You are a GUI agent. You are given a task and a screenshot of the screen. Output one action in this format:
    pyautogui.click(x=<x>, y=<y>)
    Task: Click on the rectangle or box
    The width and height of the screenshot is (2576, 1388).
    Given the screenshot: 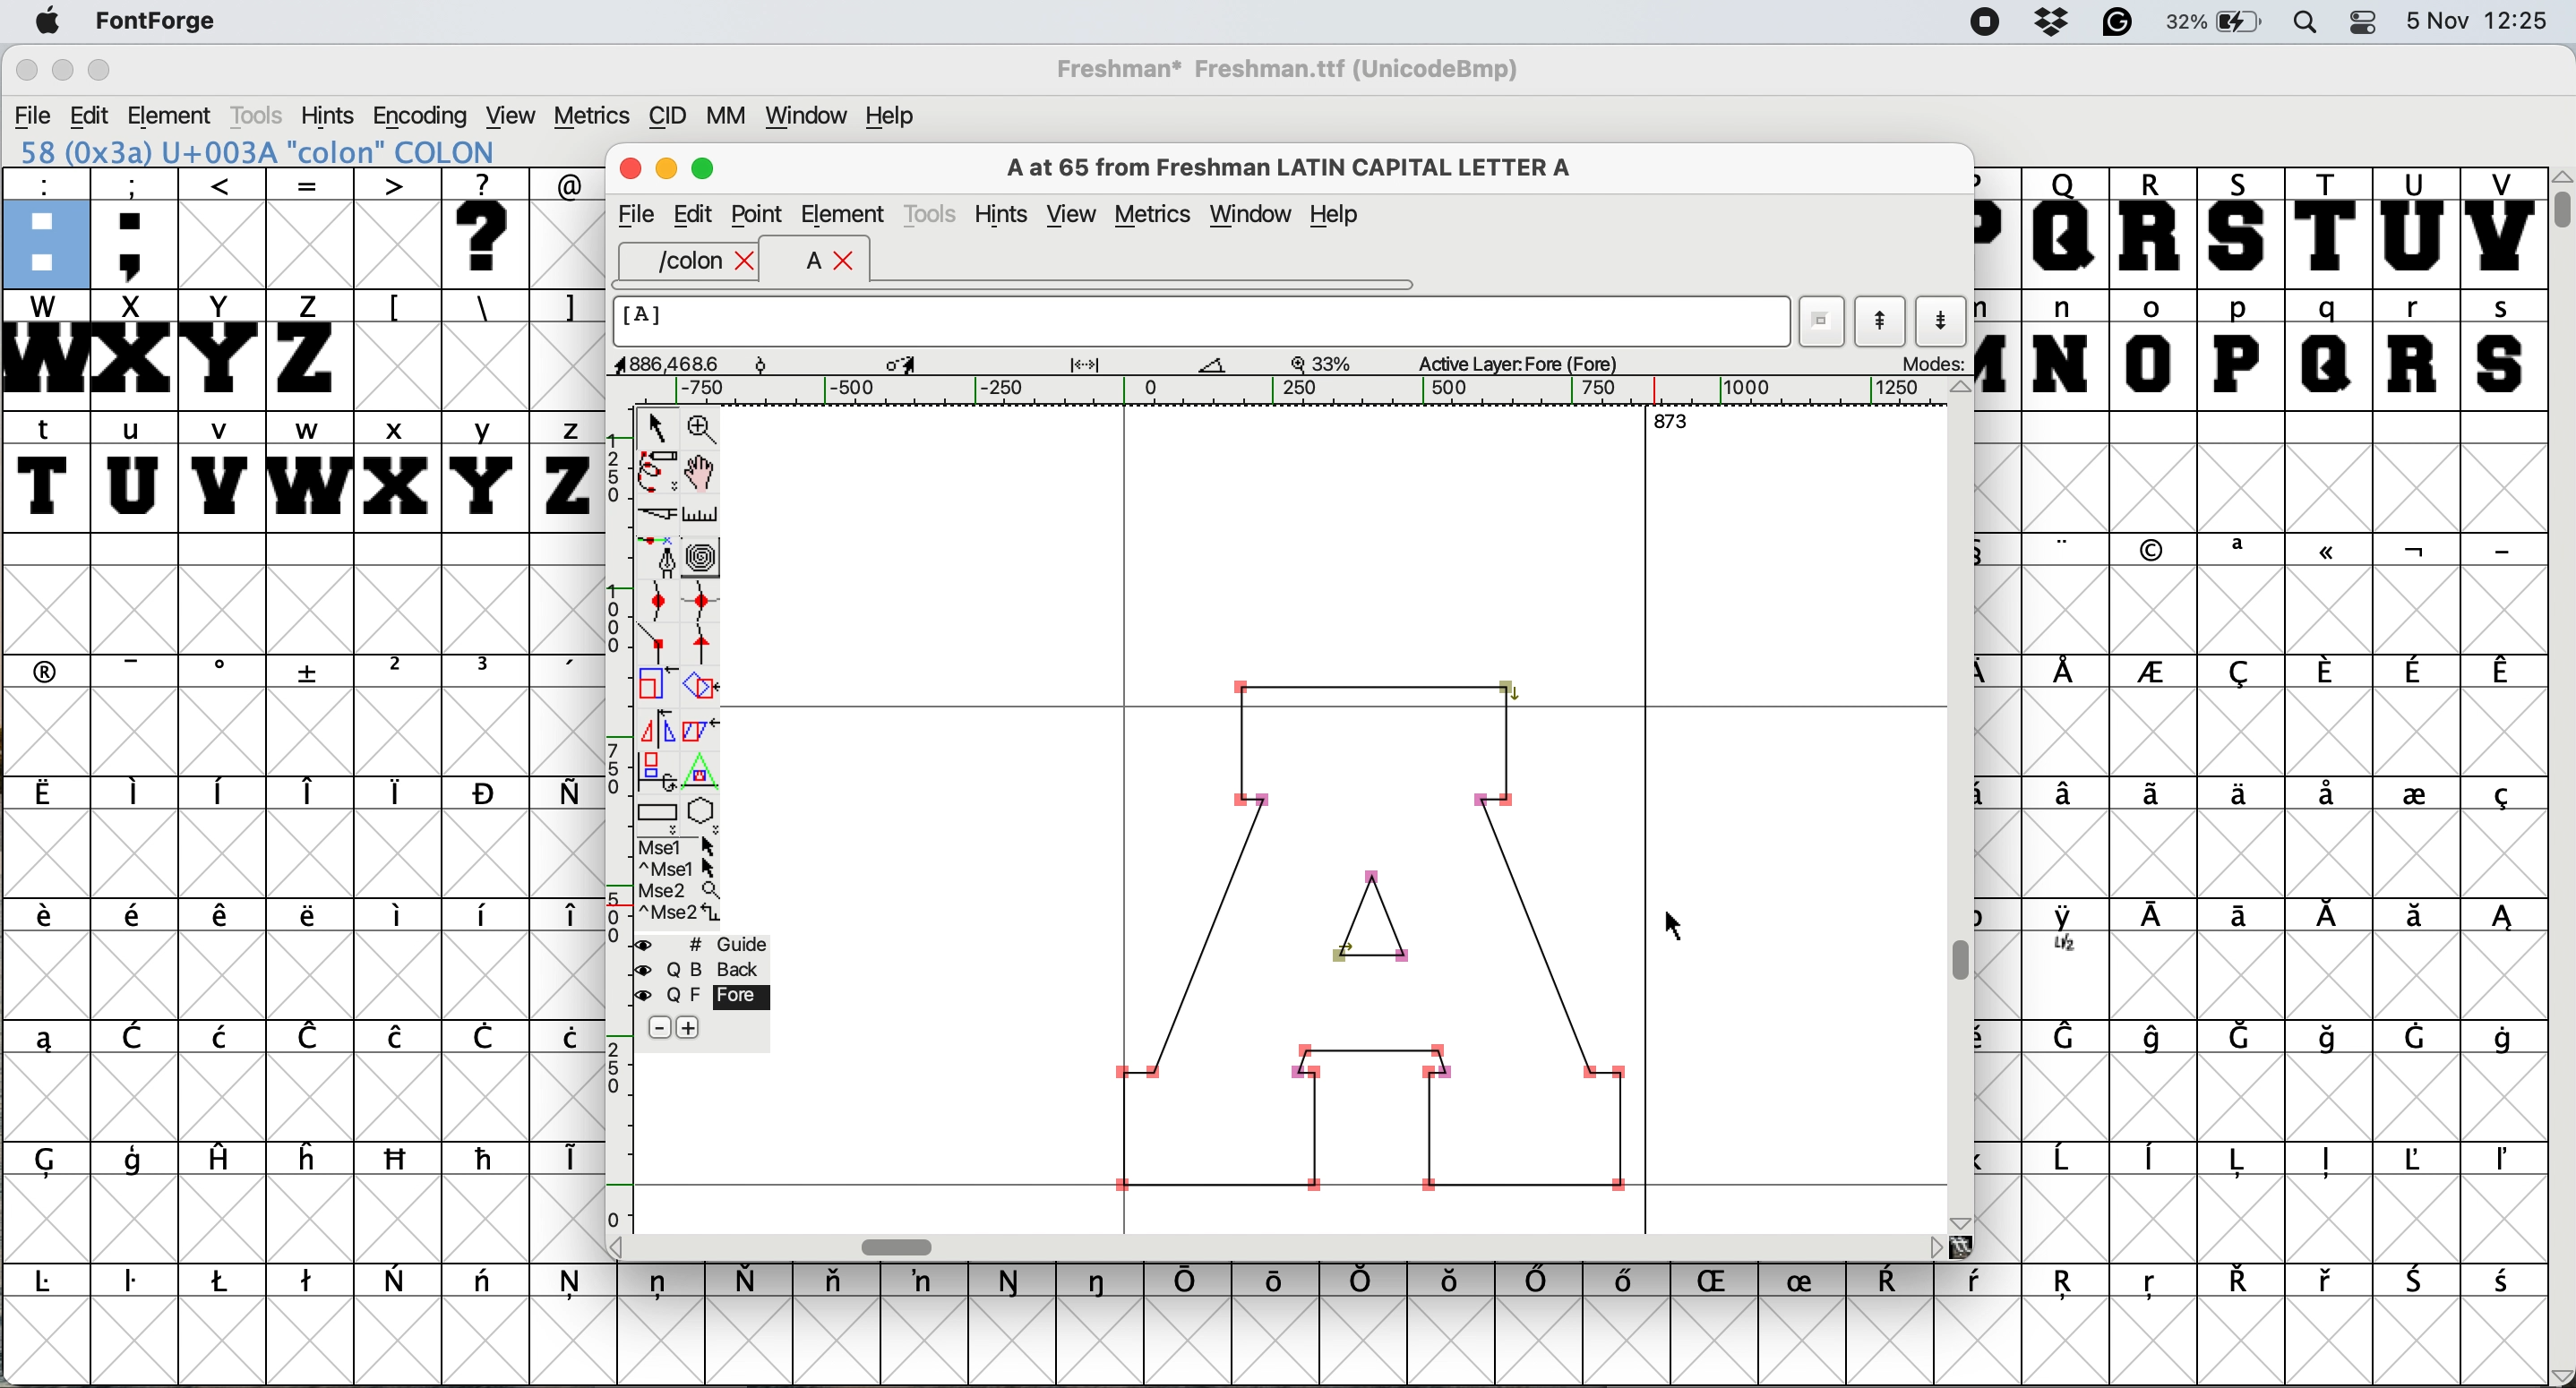 What is the action you would take?
    pyautogui.click(x=659, y=807)
    